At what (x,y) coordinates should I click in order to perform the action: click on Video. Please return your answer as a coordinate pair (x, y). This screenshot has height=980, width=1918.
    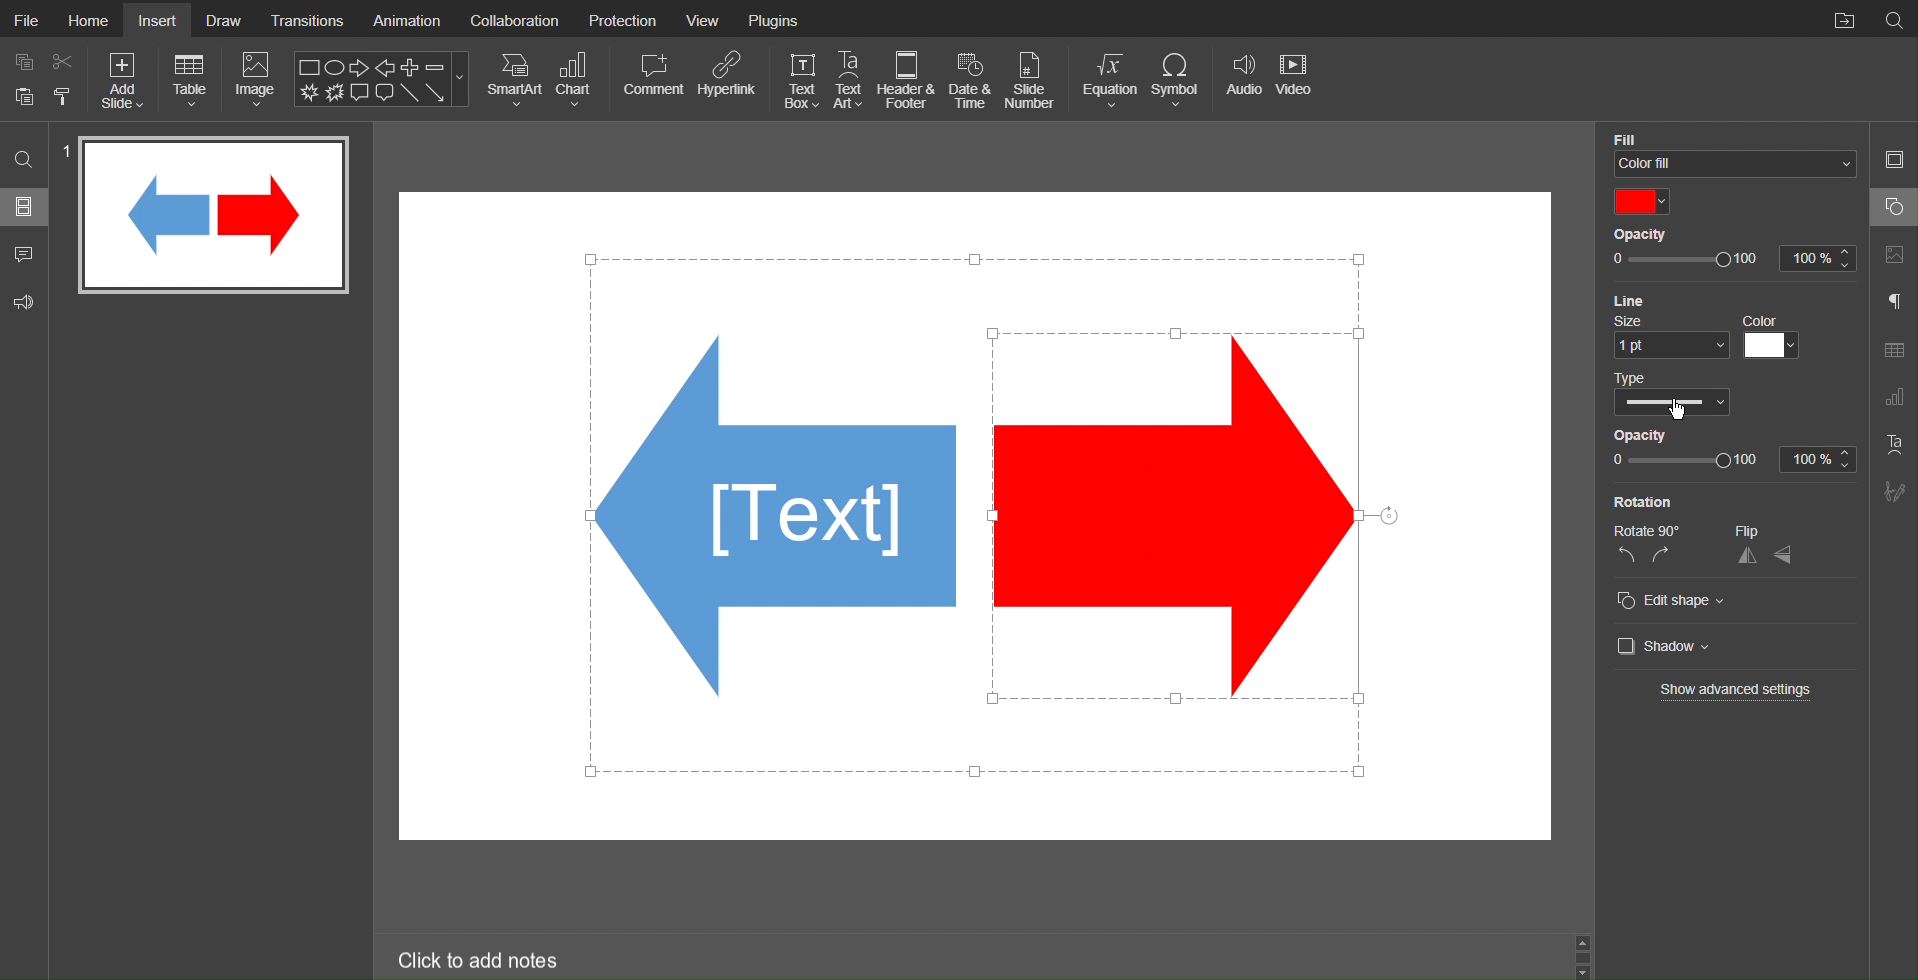
    Looking at the image, I should click on (1297, 80).